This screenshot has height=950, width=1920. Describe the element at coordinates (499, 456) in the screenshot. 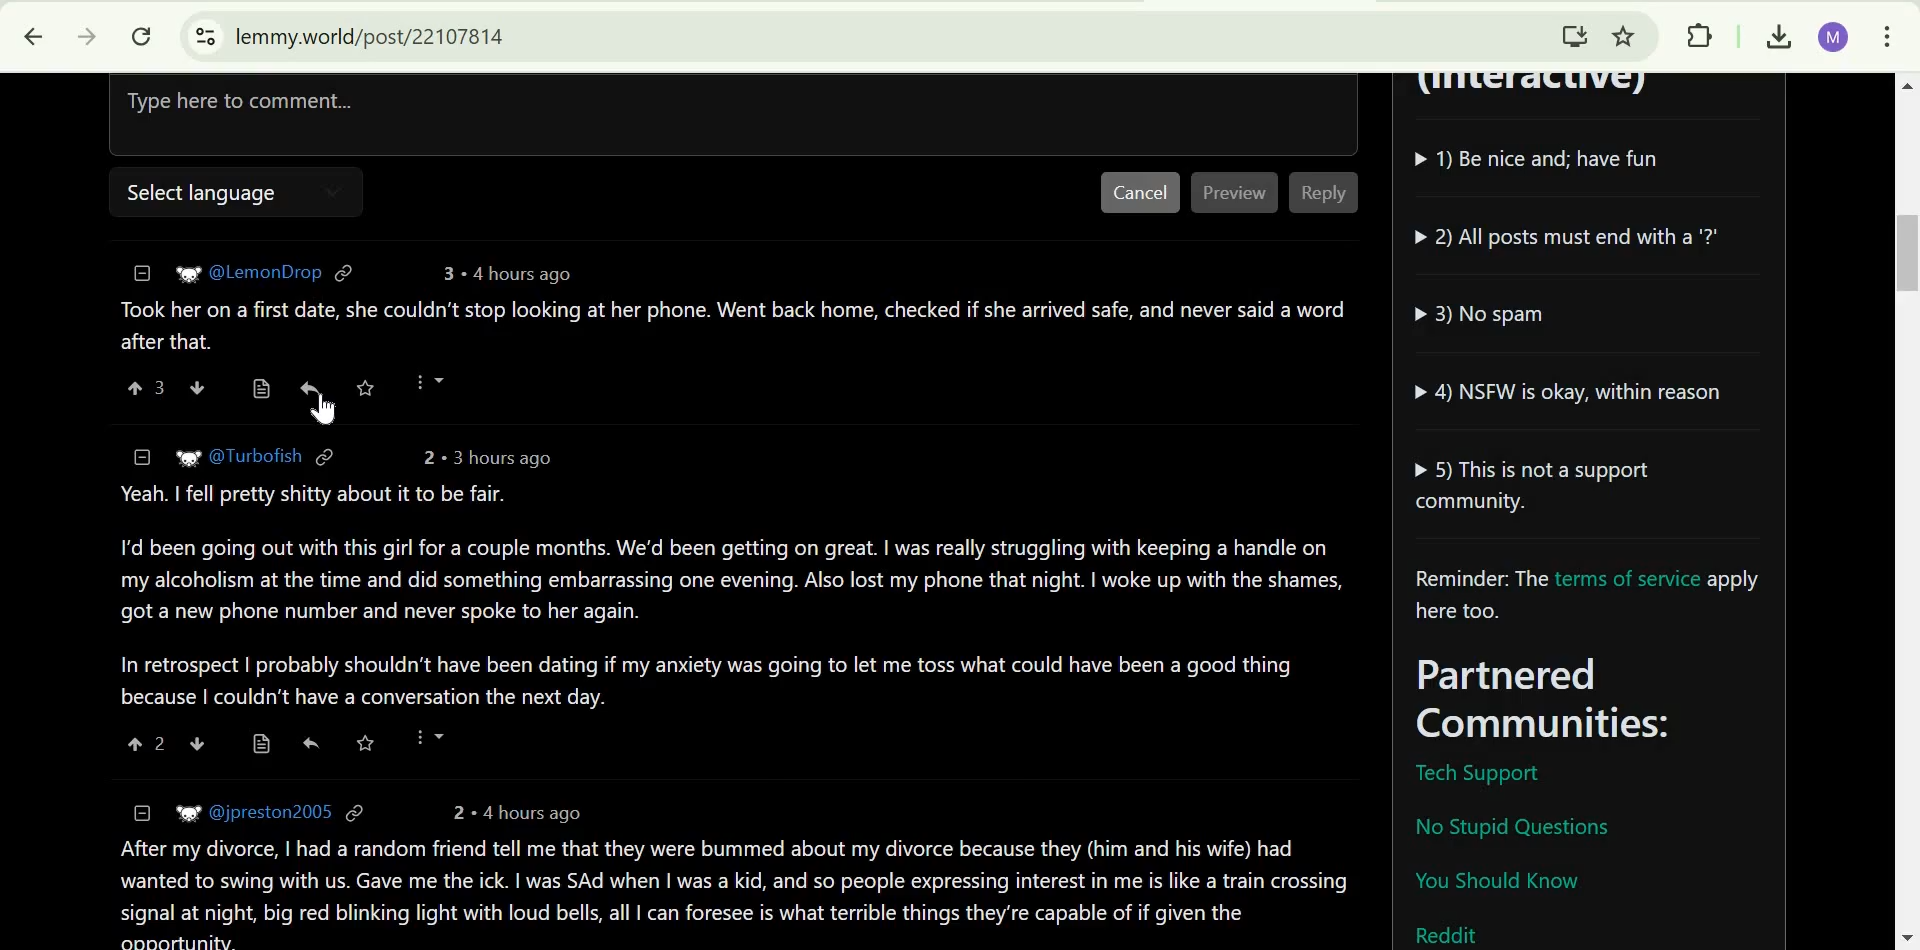

I see `3 hours ago` at that location.